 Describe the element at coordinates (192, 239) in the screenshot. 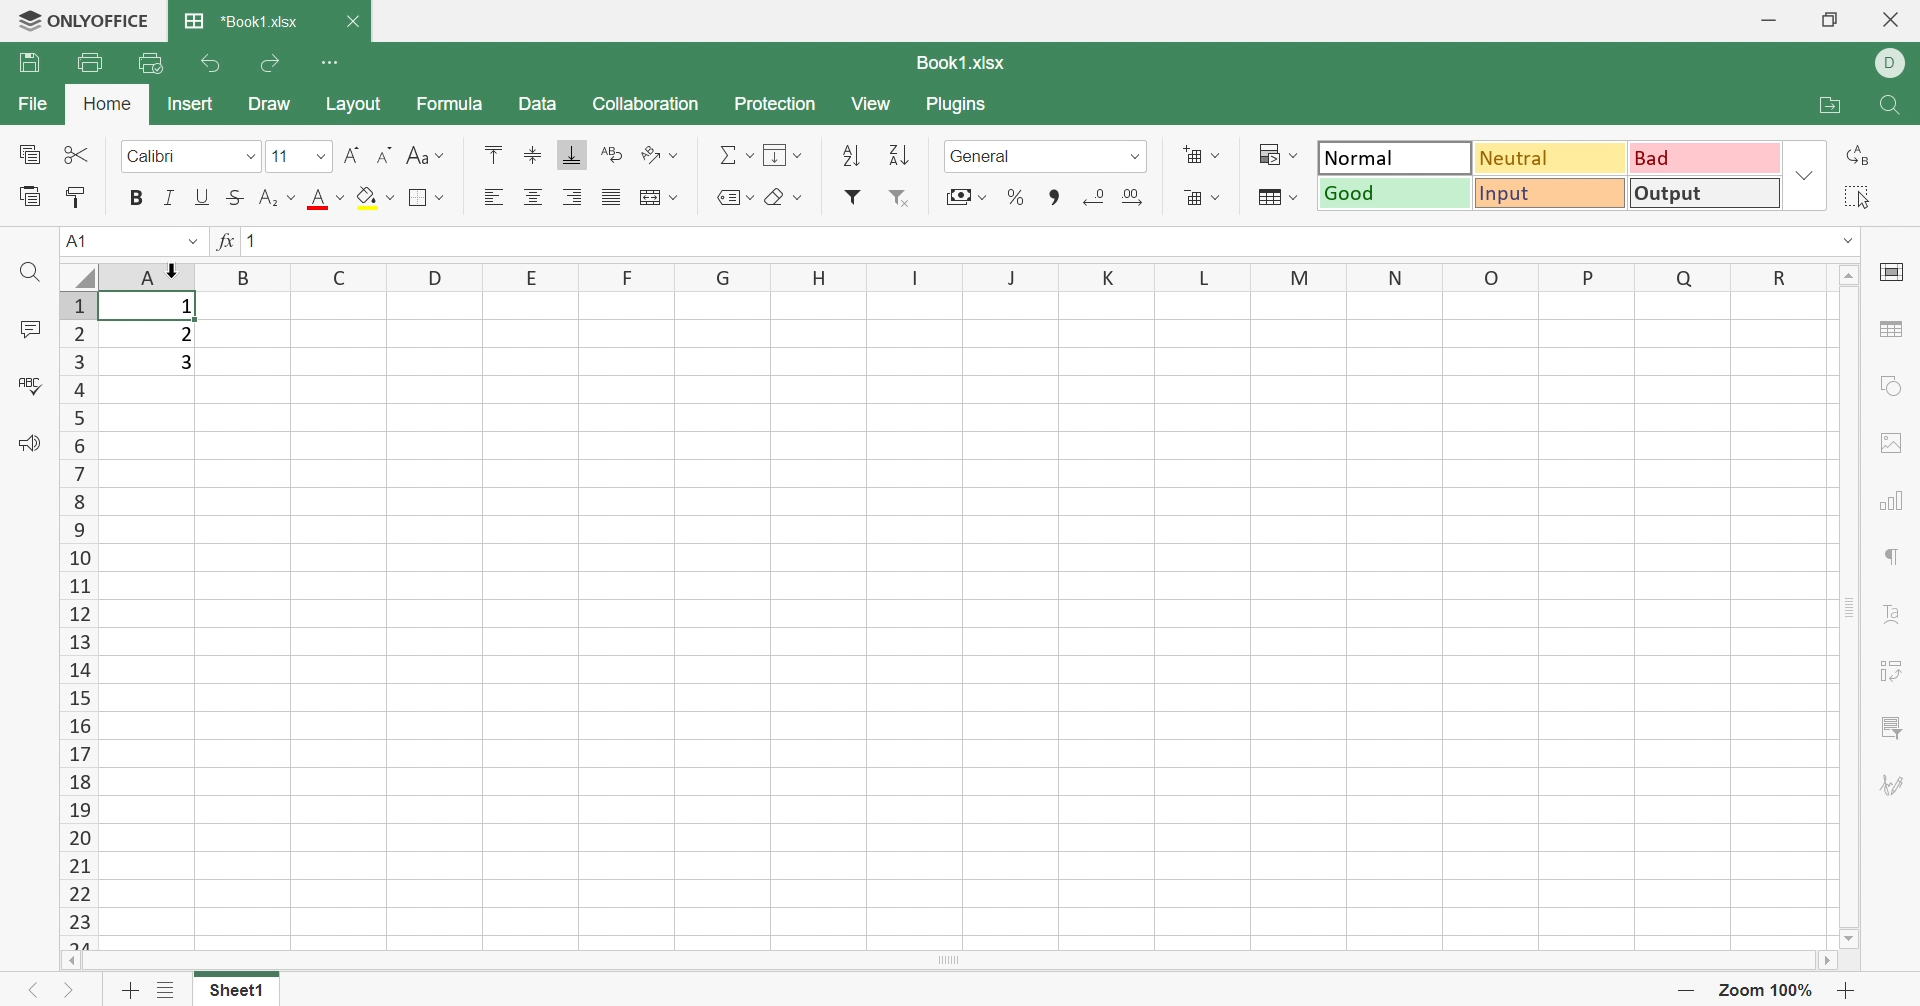

I see `Drop down` at that location.